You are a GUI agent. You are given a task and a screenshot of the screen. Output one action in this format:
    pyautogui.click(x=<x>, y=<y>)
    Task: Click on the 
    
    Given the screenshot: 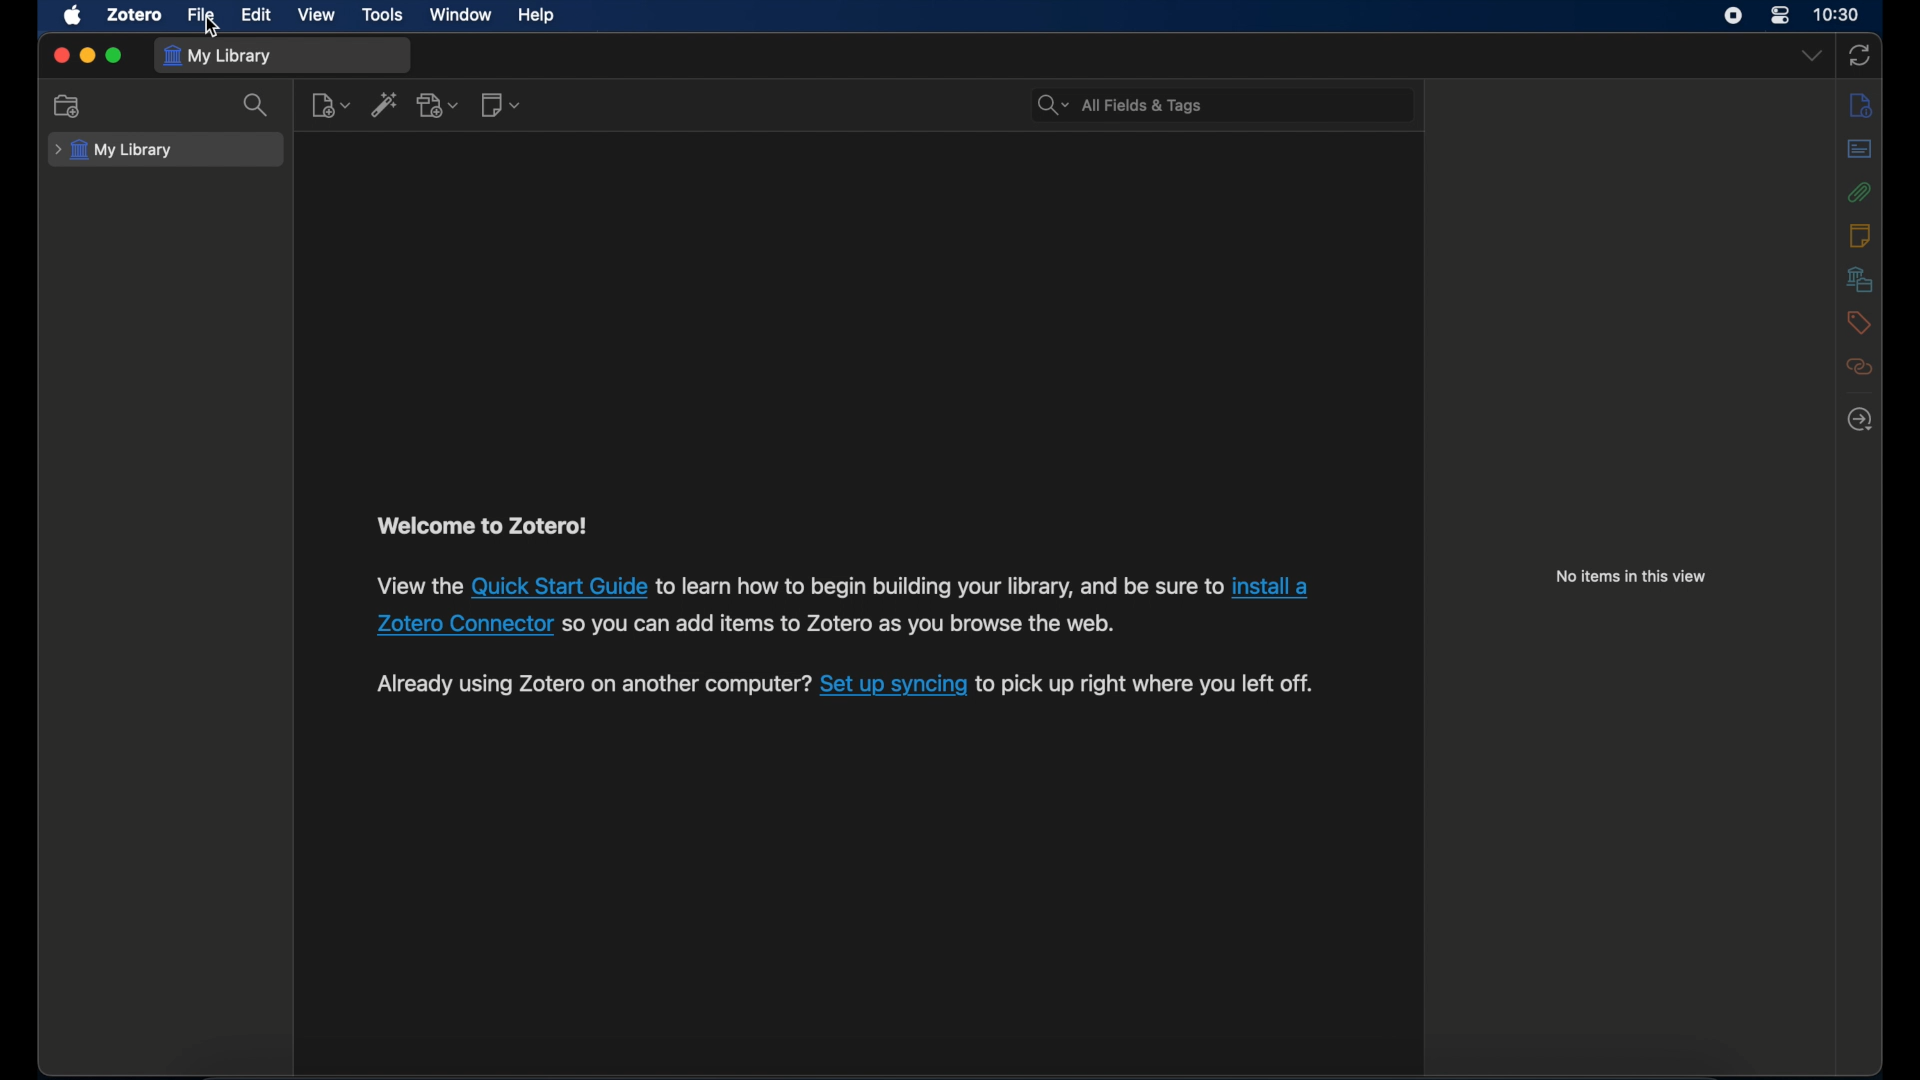 What is the action you would take?
    pyautogui.click(x=459, y=625)
    